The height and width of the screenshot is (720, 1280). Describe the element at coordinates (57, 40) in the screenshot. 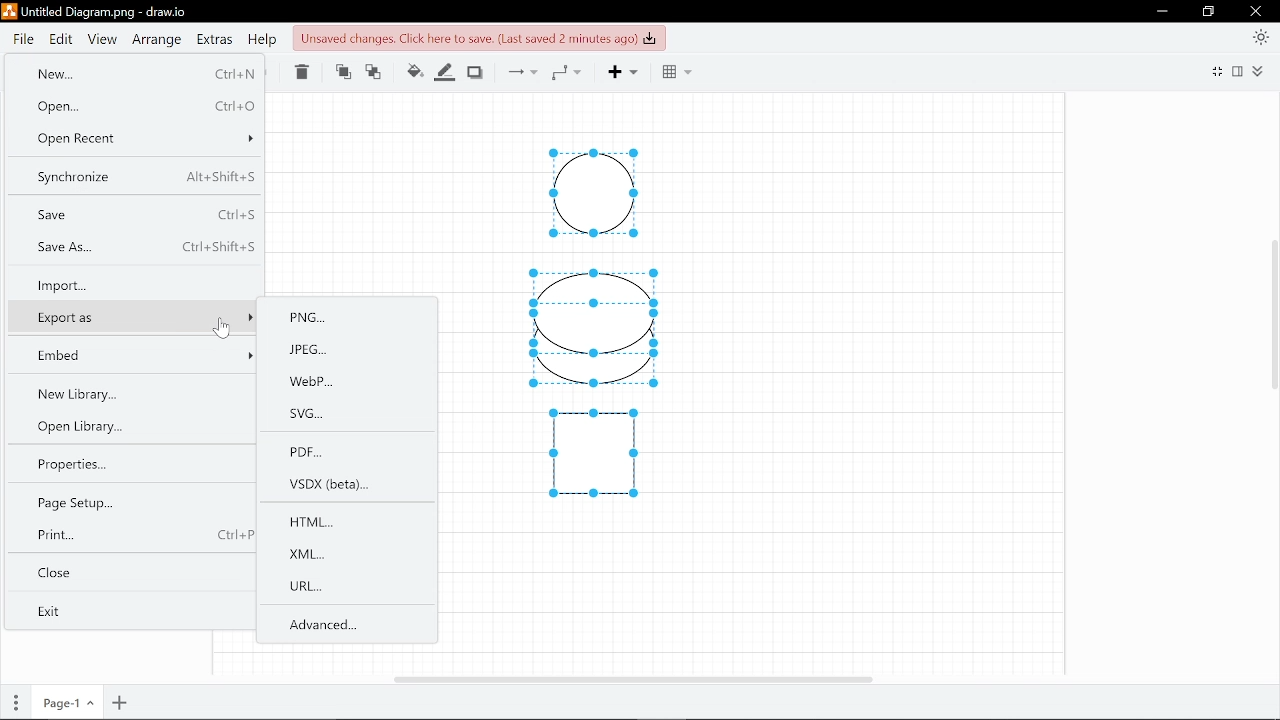

I see `Edit` at that location.